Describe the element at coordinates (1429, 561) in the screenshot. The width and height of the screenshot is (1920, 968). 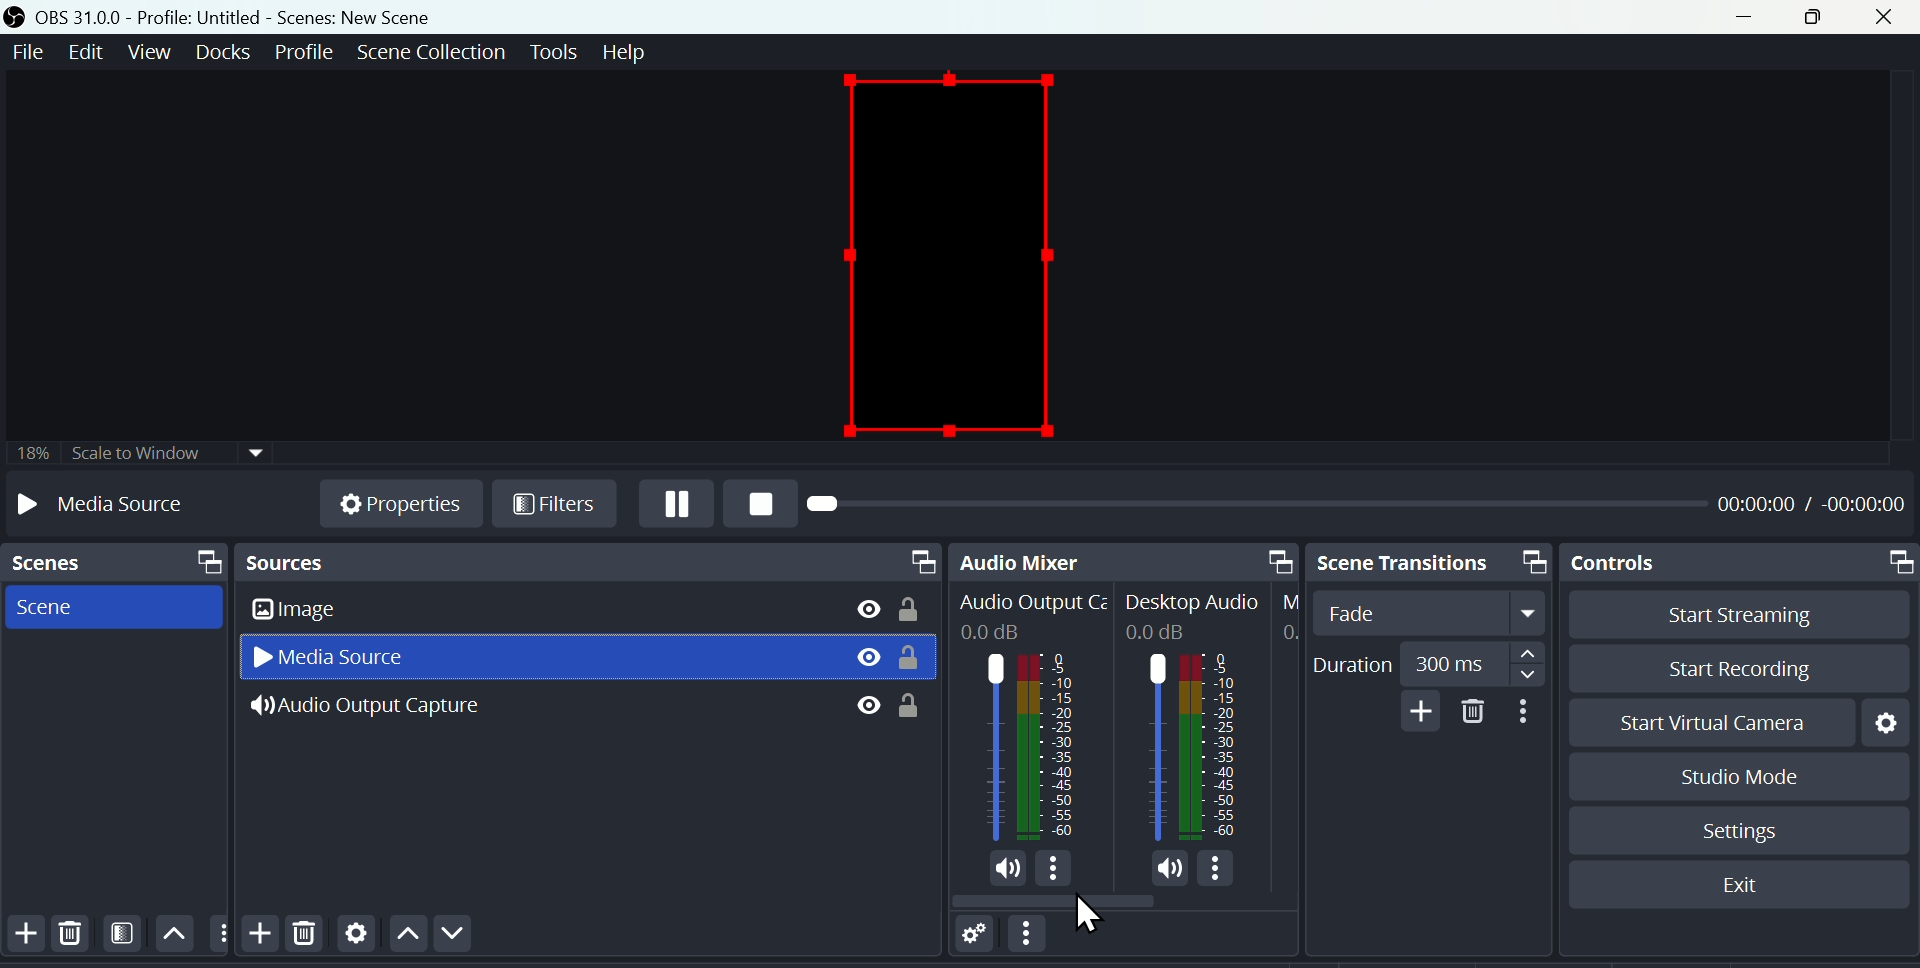
I see `Scene transitions` at that location.